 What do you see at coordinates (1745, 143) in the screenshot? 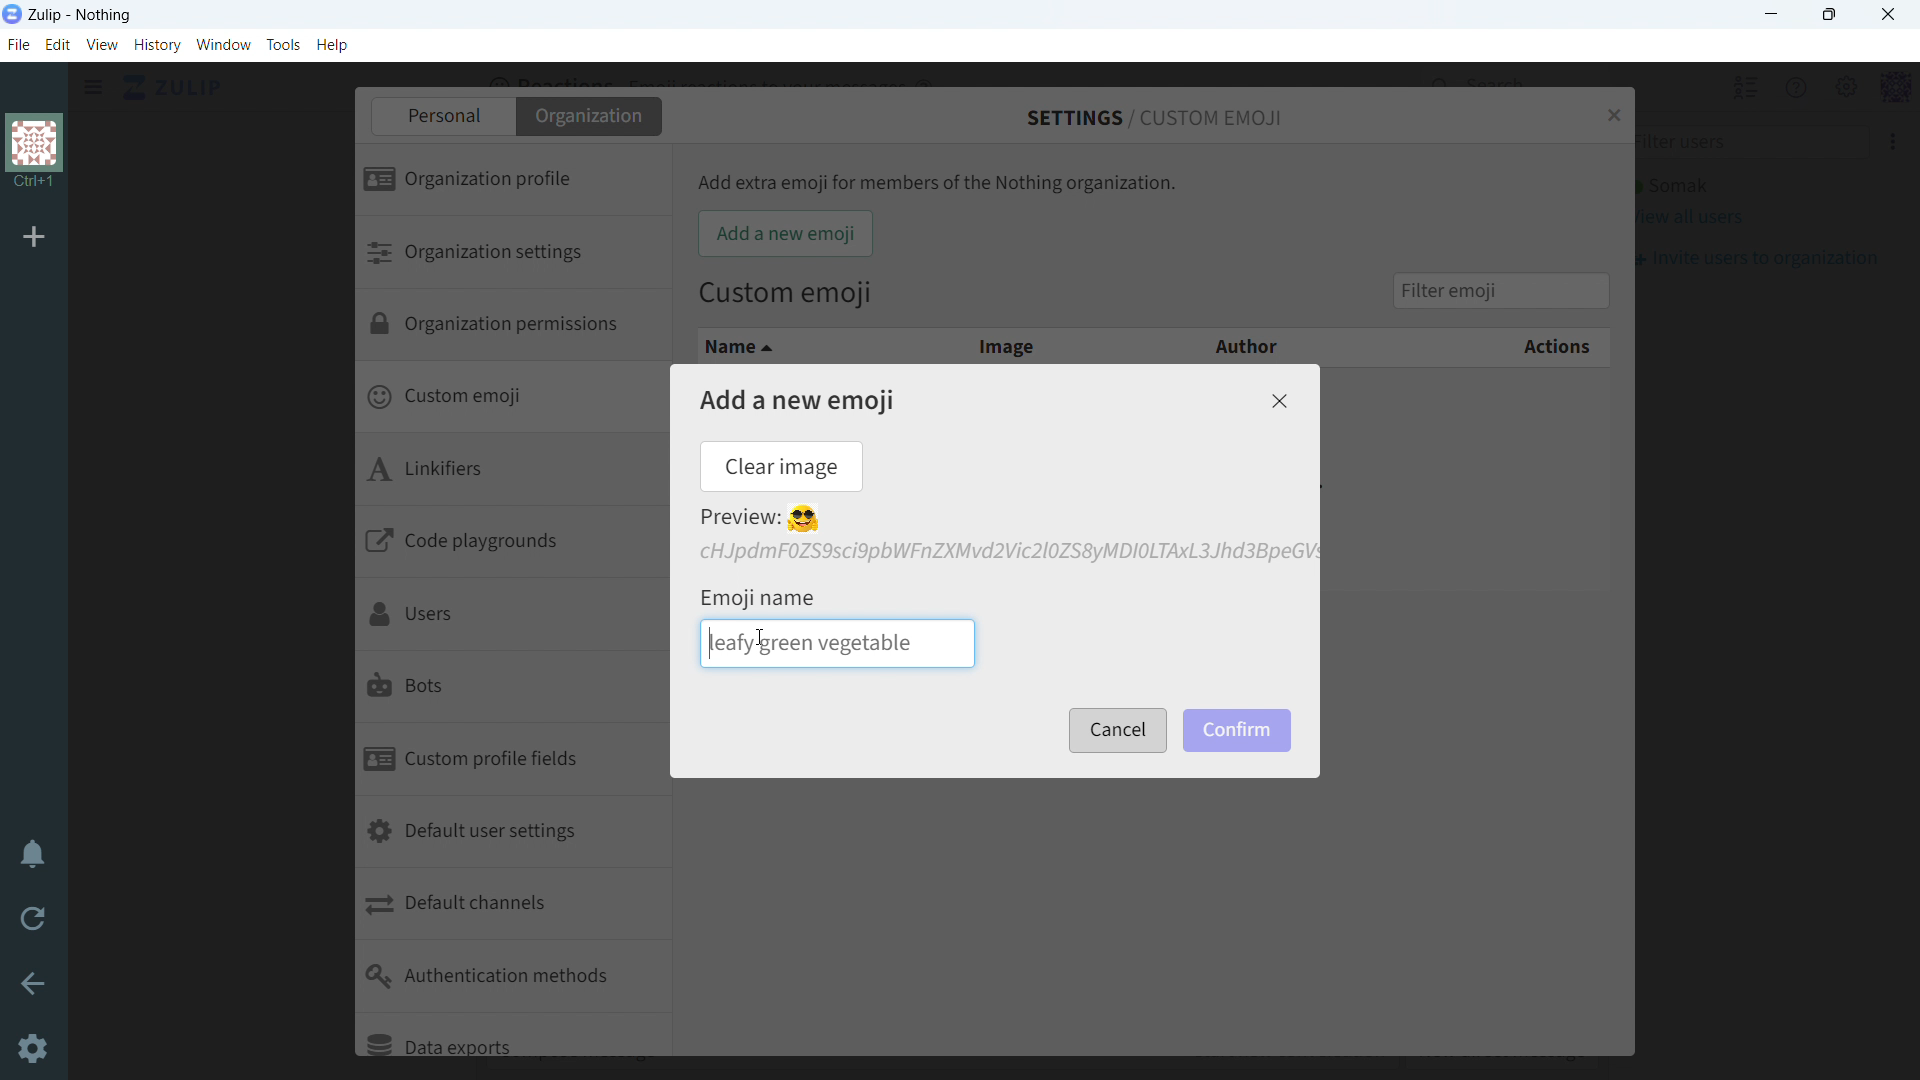
I see `filter users` at bounding box center [1745, 143].